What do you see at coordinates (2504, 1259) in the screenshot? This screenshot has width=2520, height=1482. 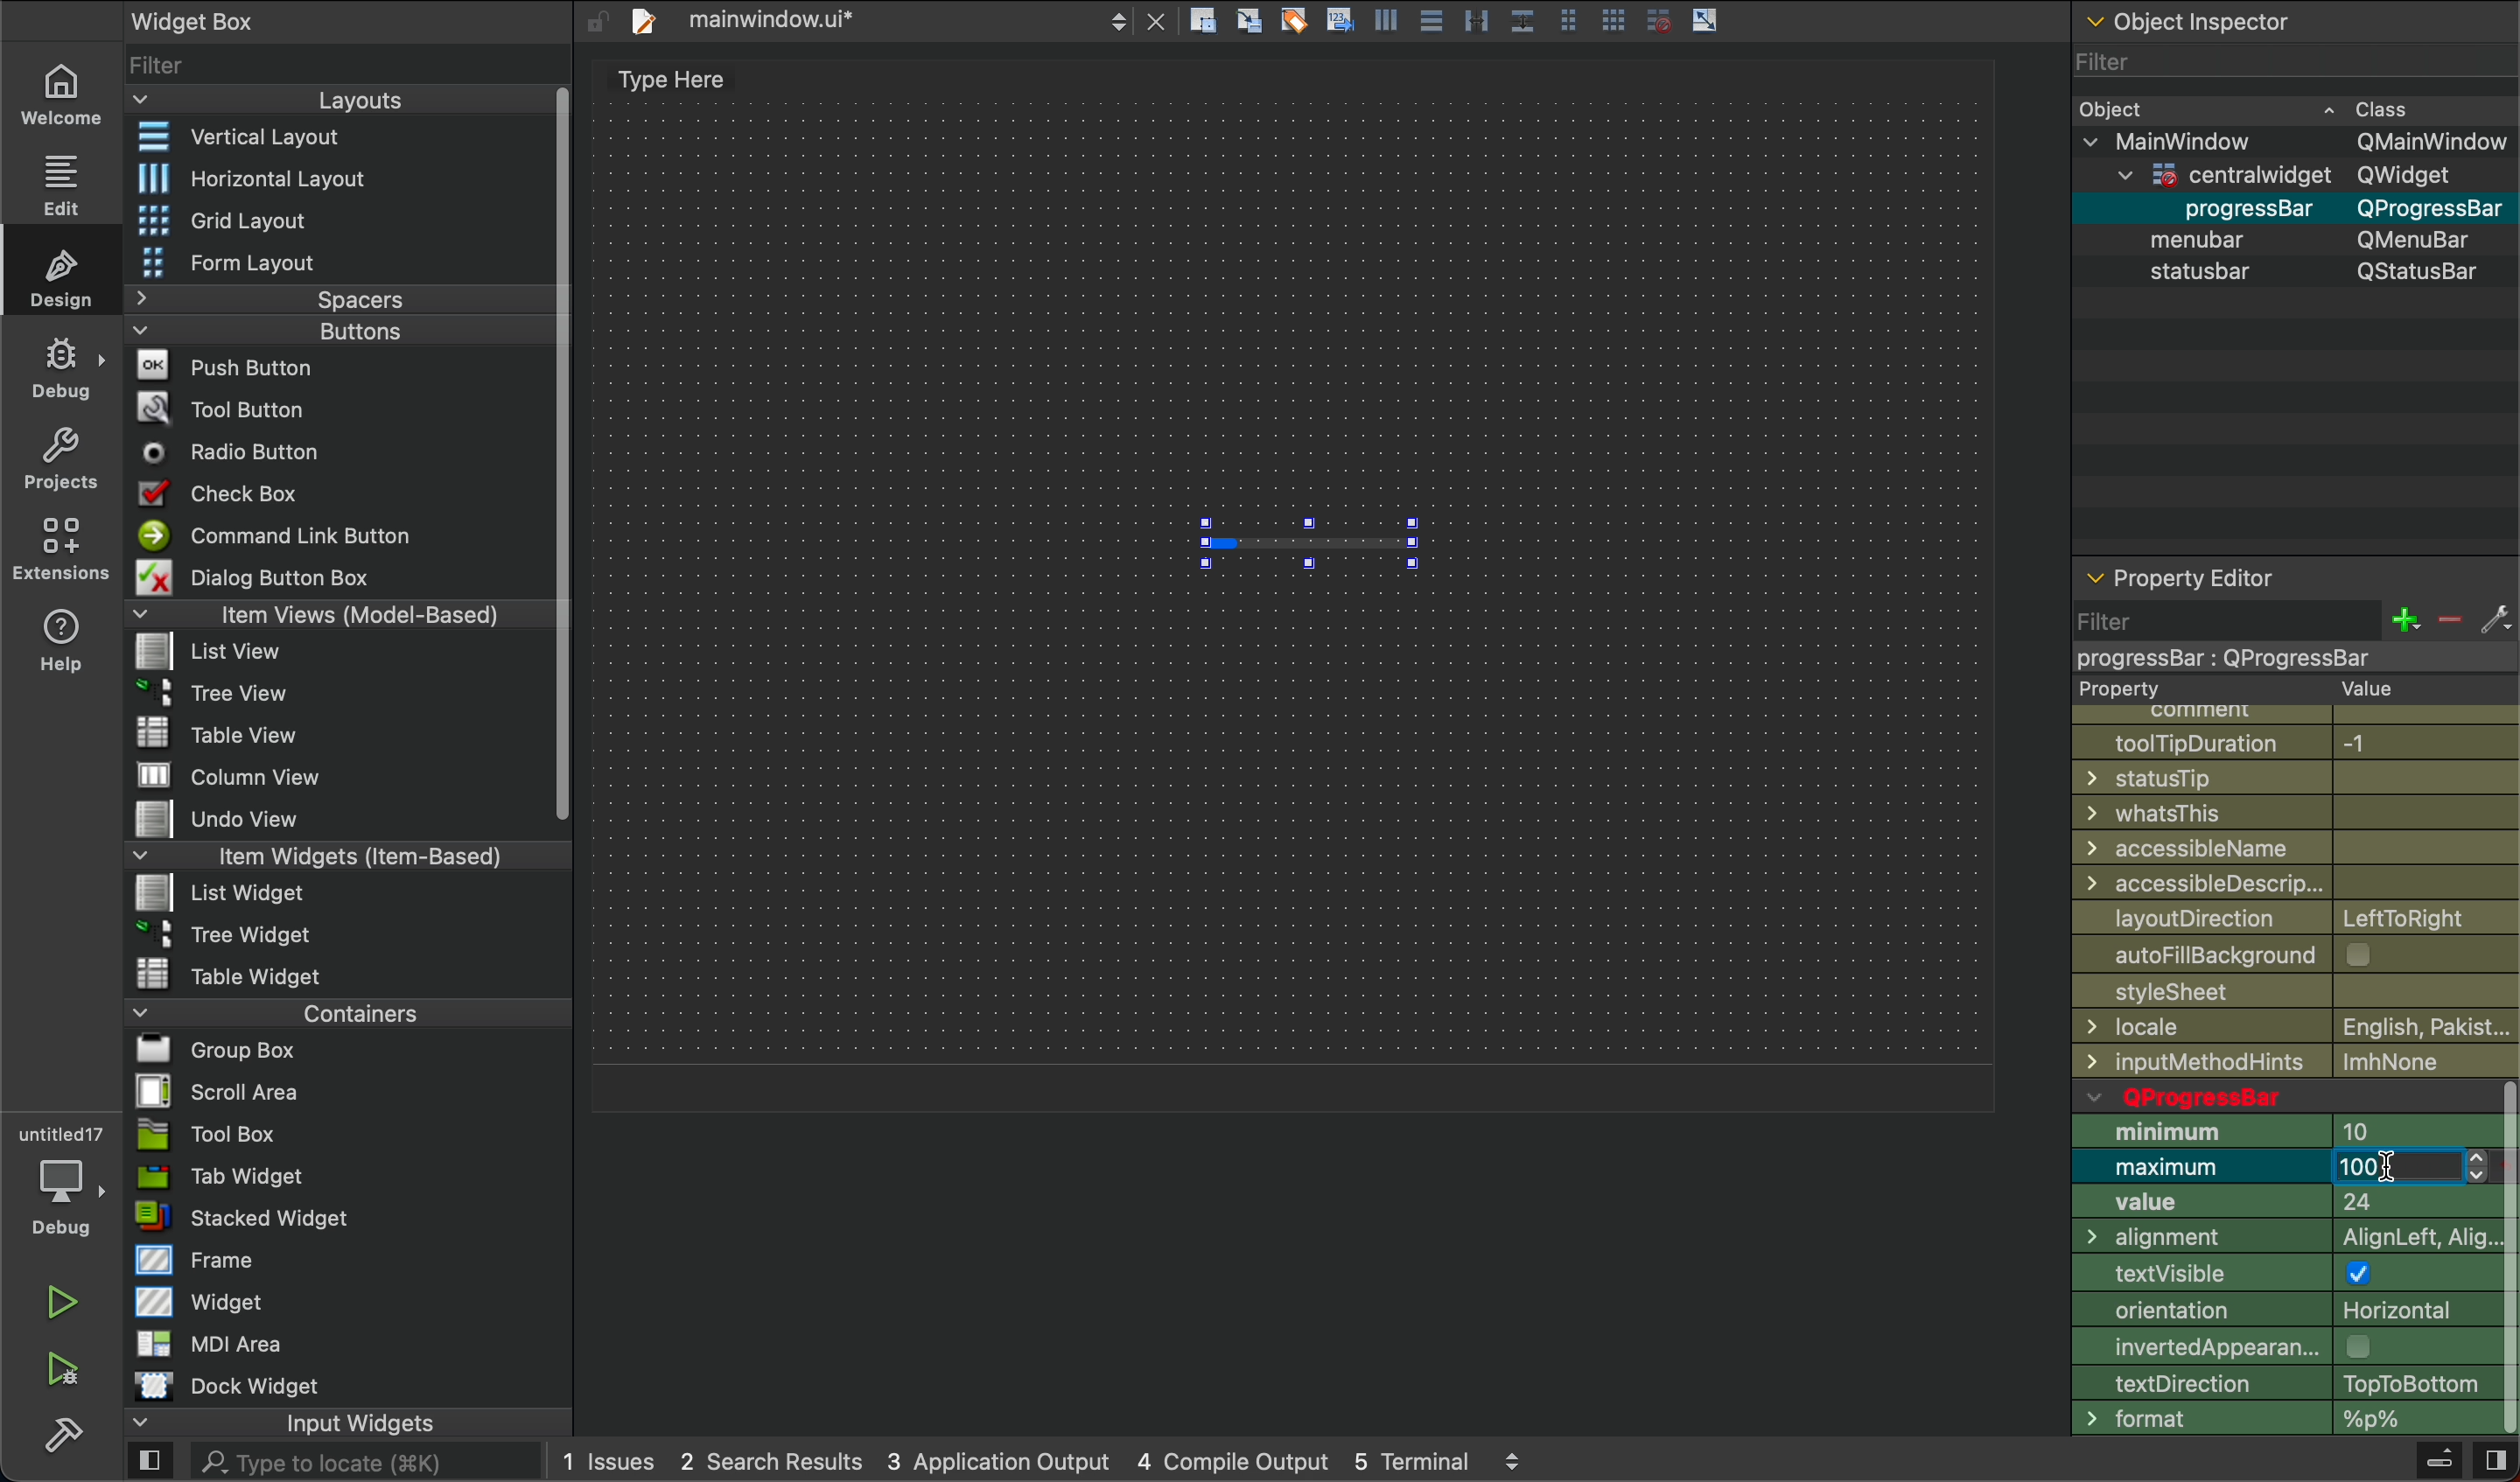 I see `vertical scrollbar` at bounding box center [2504, 1259].